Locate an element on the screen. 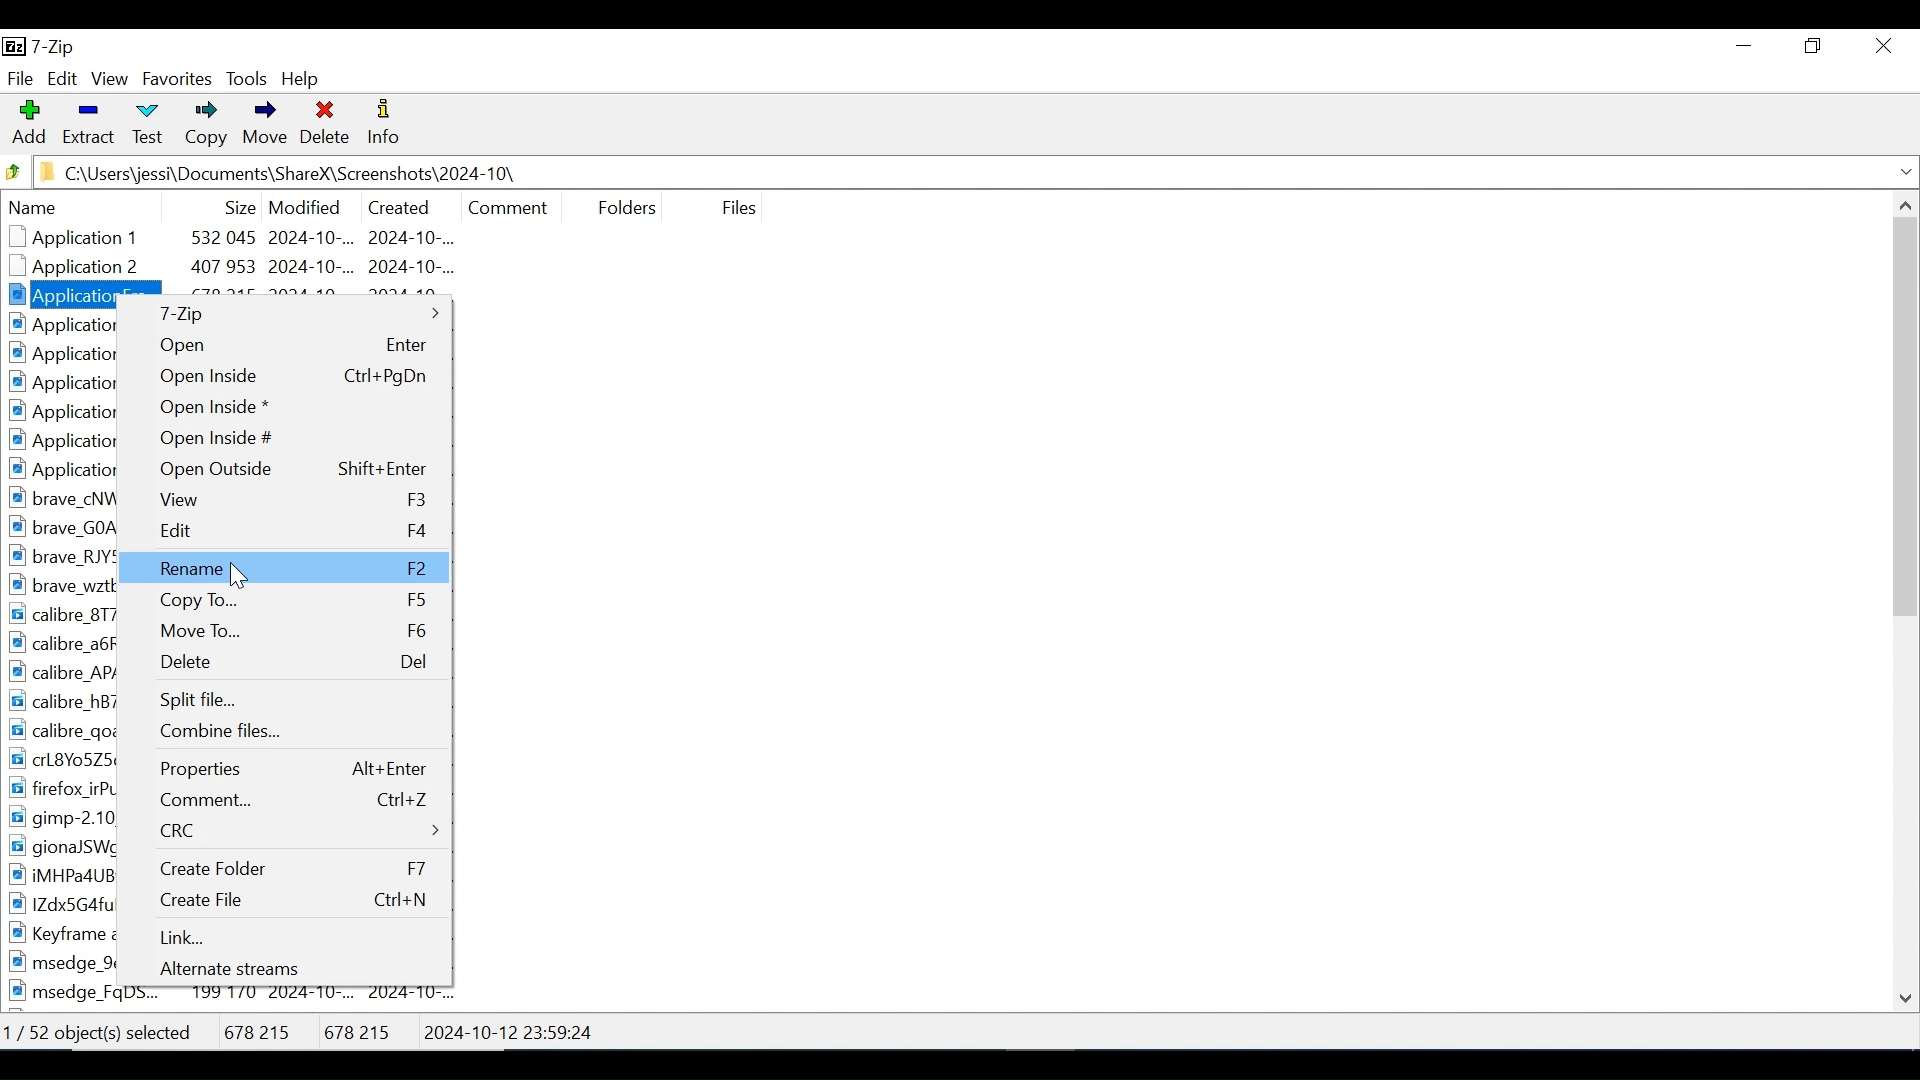 The image size is (1920, 1080). Rename is located at coordinates (284, 566).